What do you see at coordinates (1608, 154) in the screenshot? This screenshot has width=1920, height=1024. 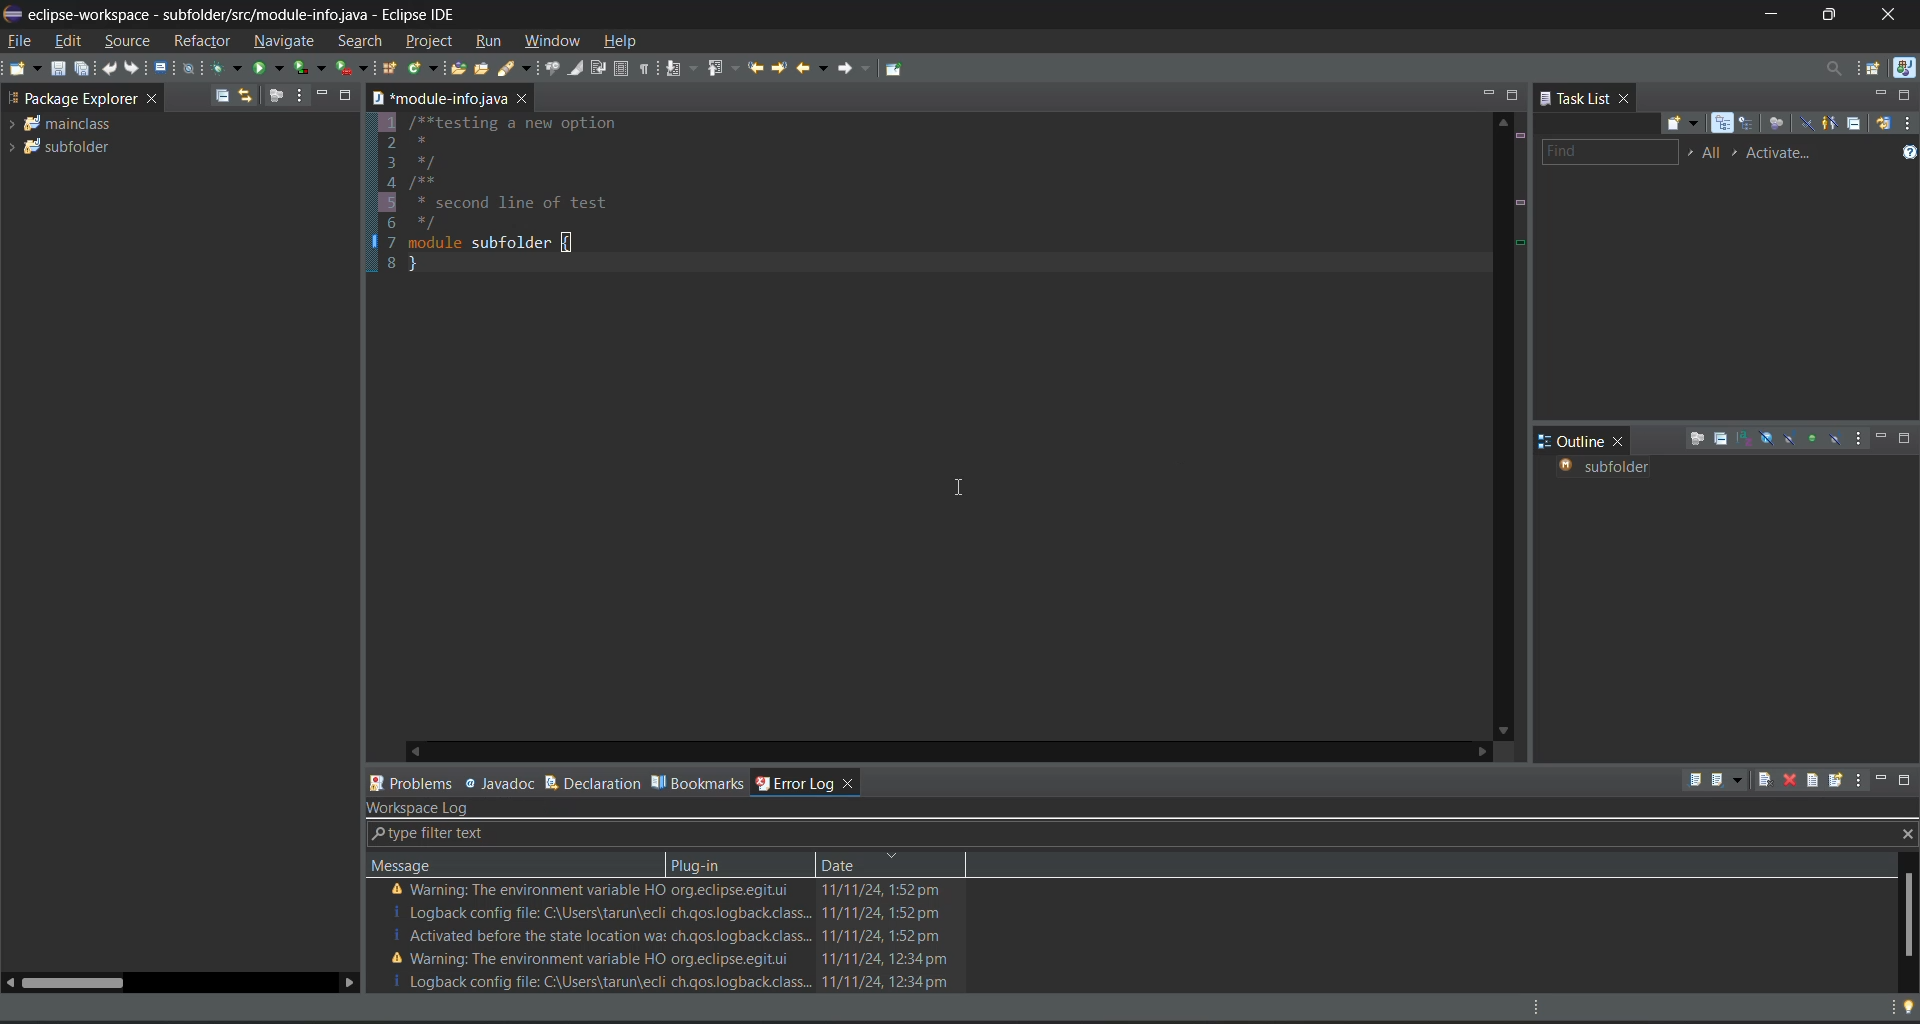 I see `find` at bounding box center [1608, 154].